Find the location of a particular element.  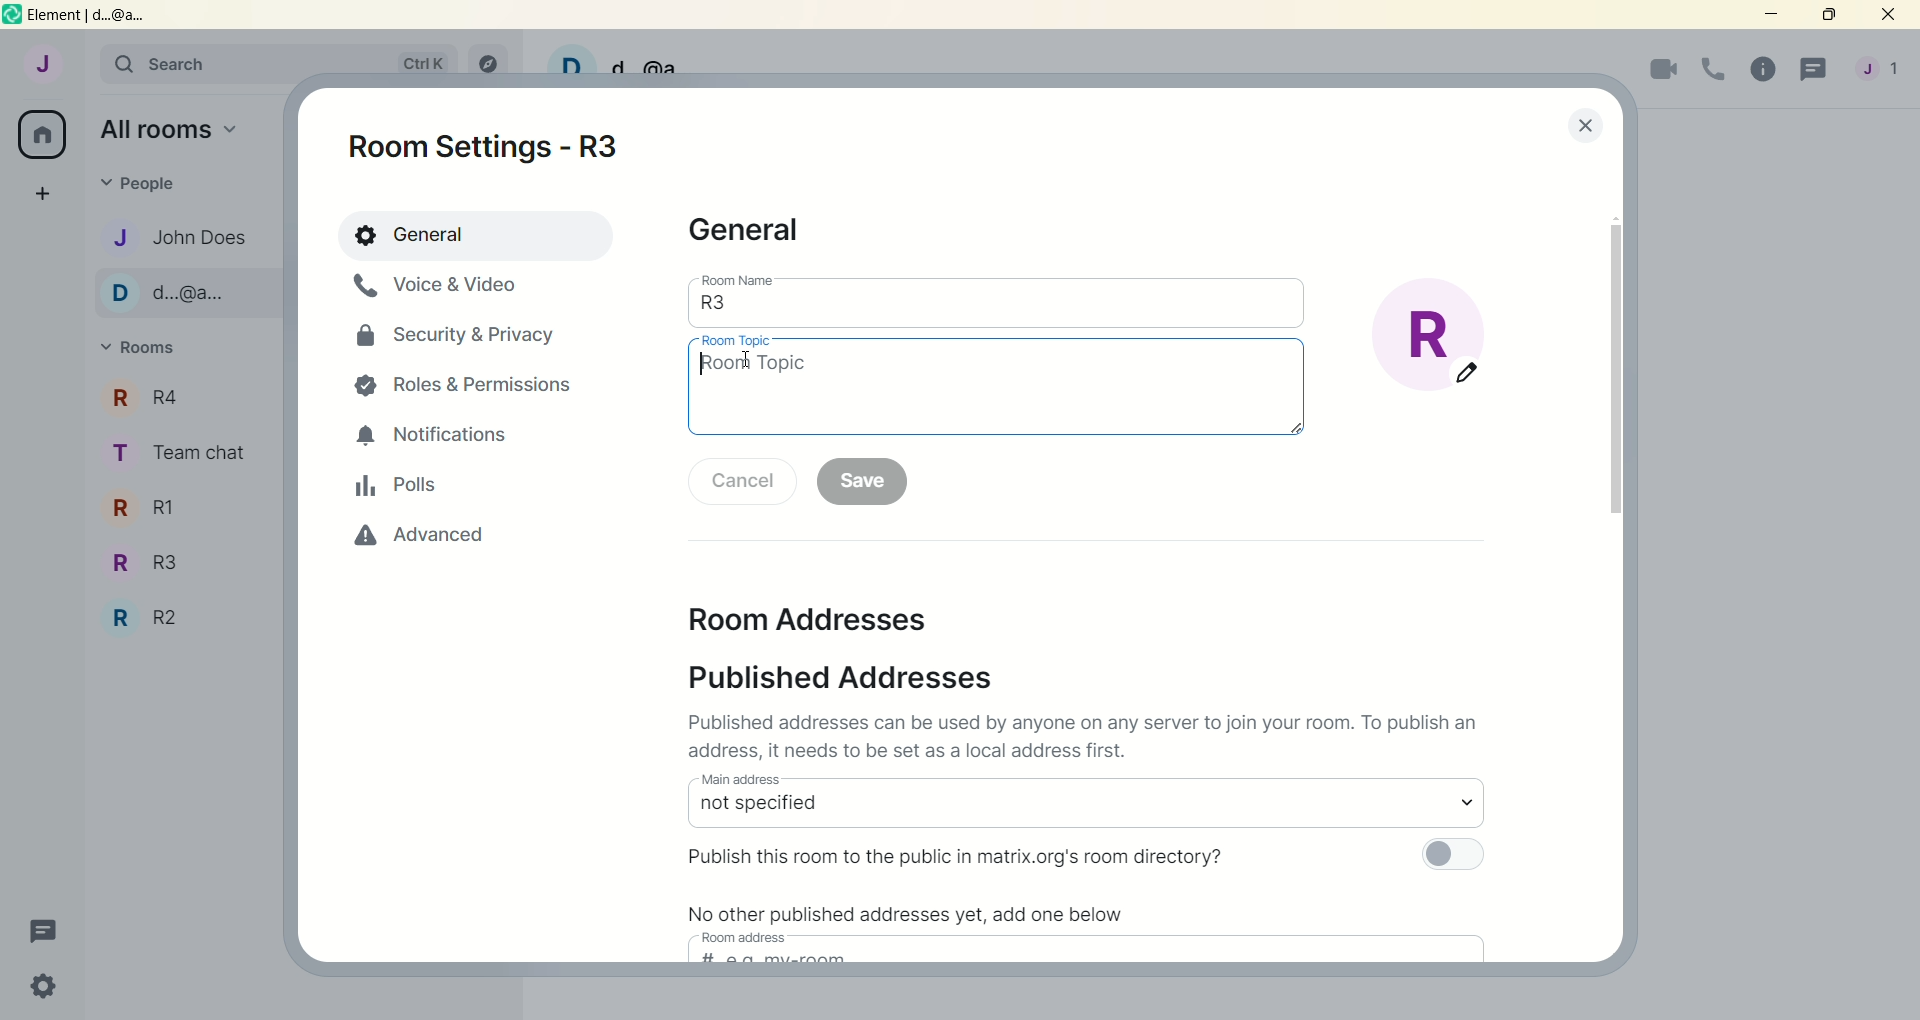

type pointer  is located at coordinates (705, 369).